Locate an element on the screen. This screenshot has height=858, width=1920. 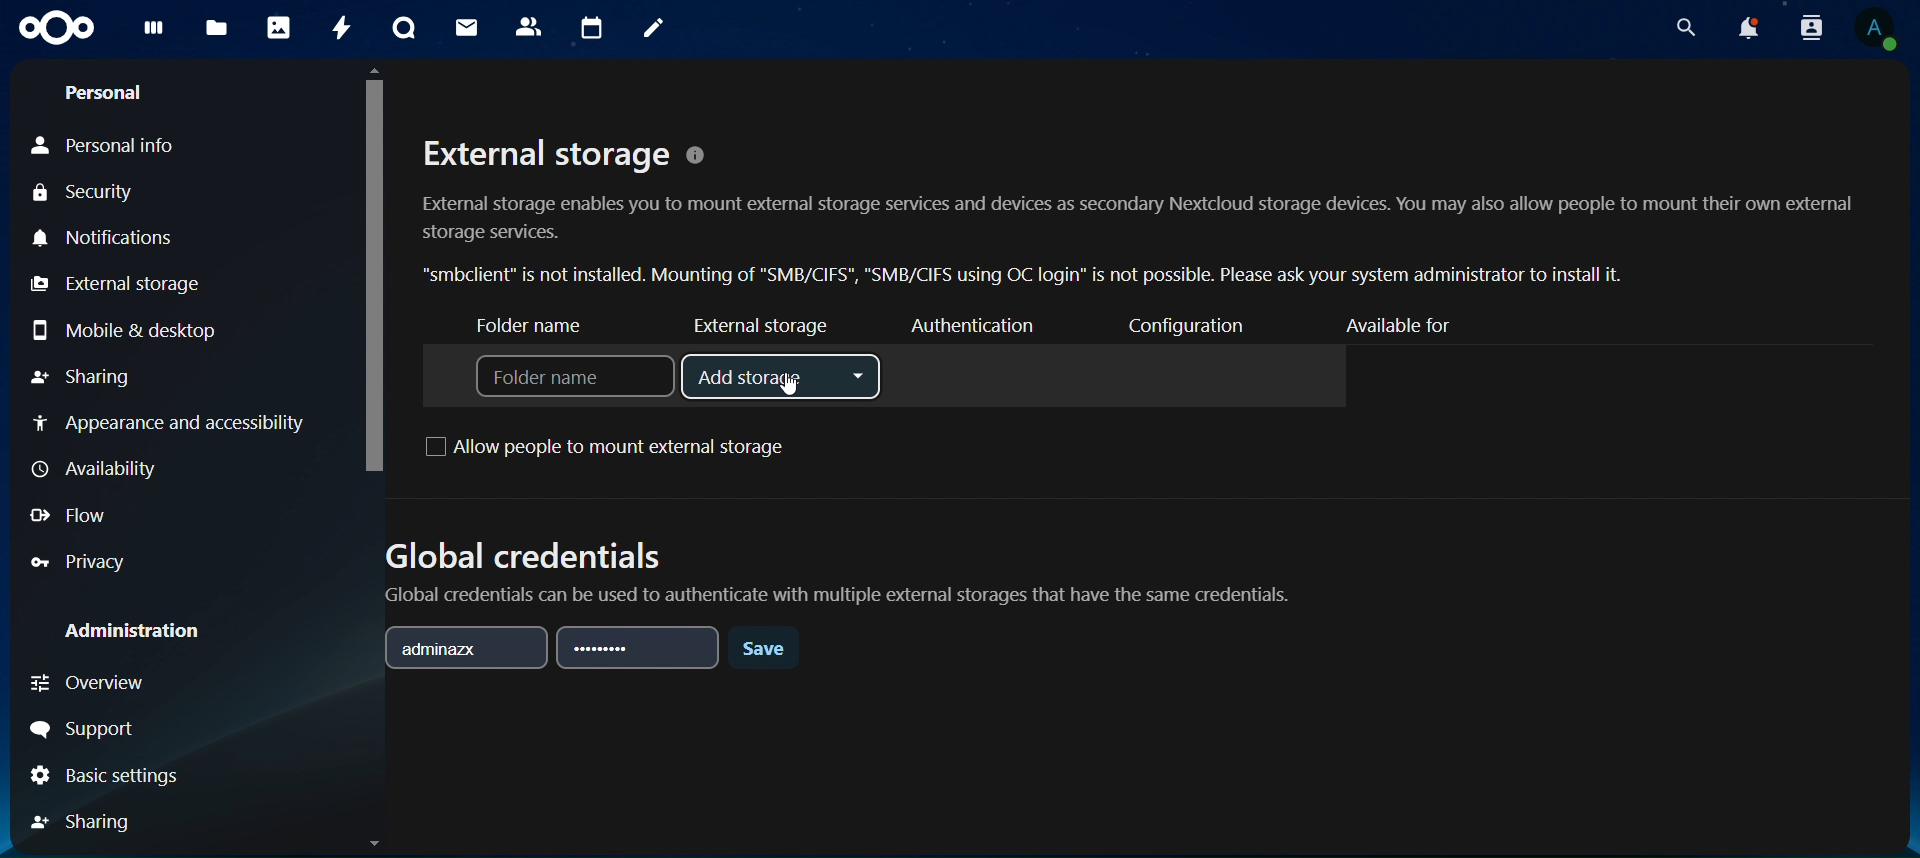
activity is located at coordinates (337, 29).